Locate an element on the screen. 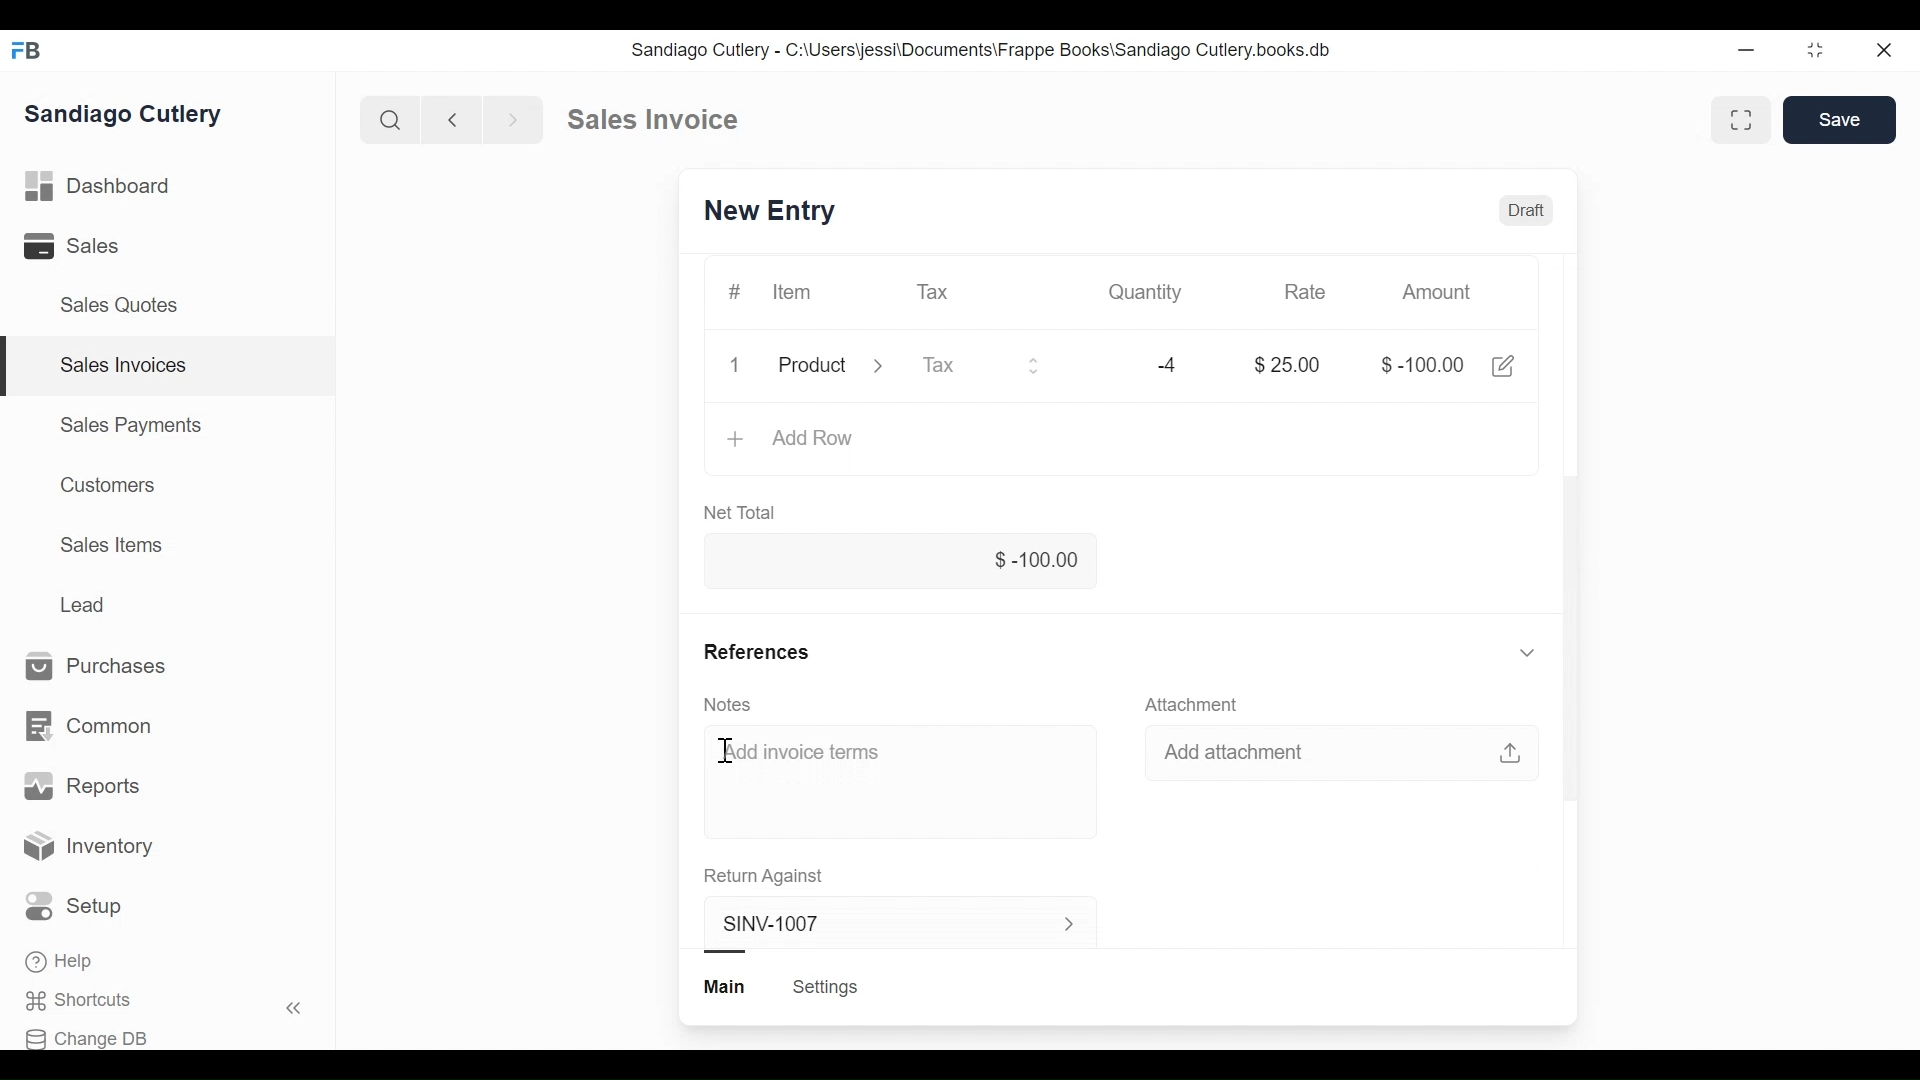 Image resolution: width=1920 pixels, height=1080 pixels. Main is located at coordinates (727, 987).